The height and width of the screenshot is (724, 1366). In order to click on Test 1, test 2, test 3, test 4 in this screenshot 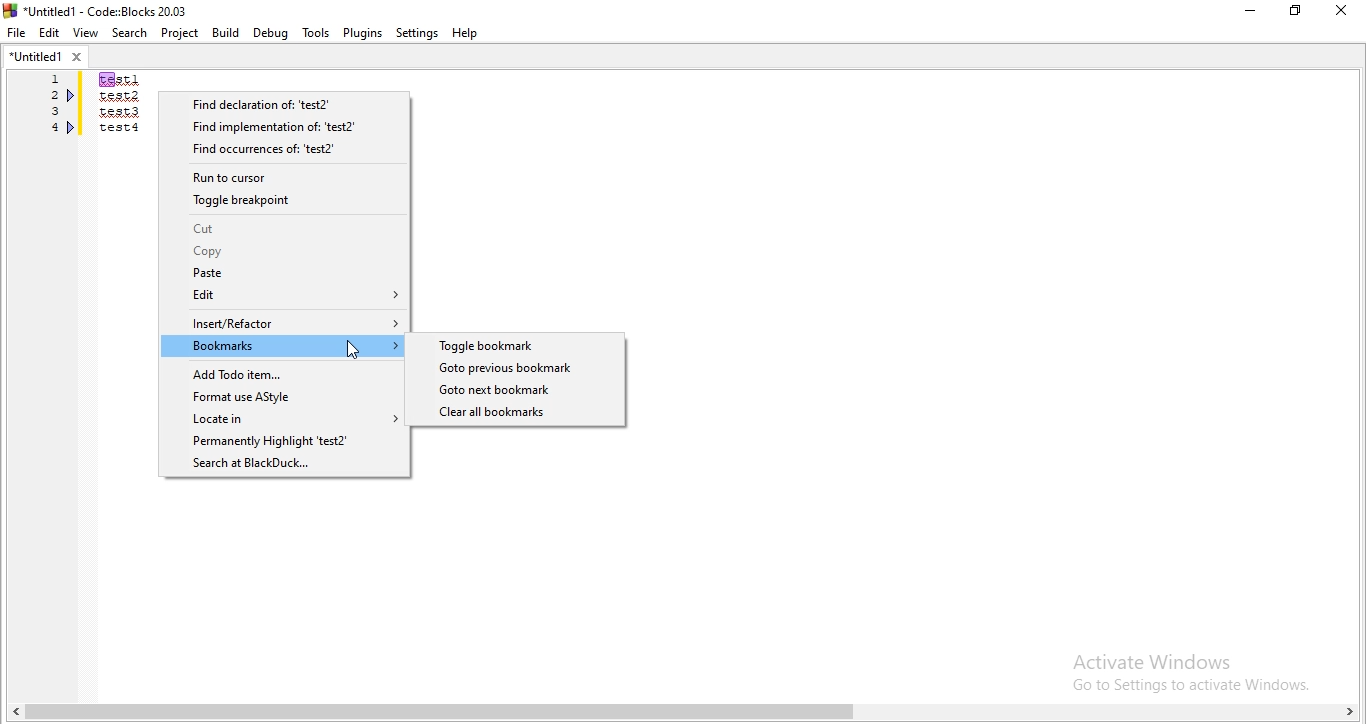, I will do `click(119, 117)`.